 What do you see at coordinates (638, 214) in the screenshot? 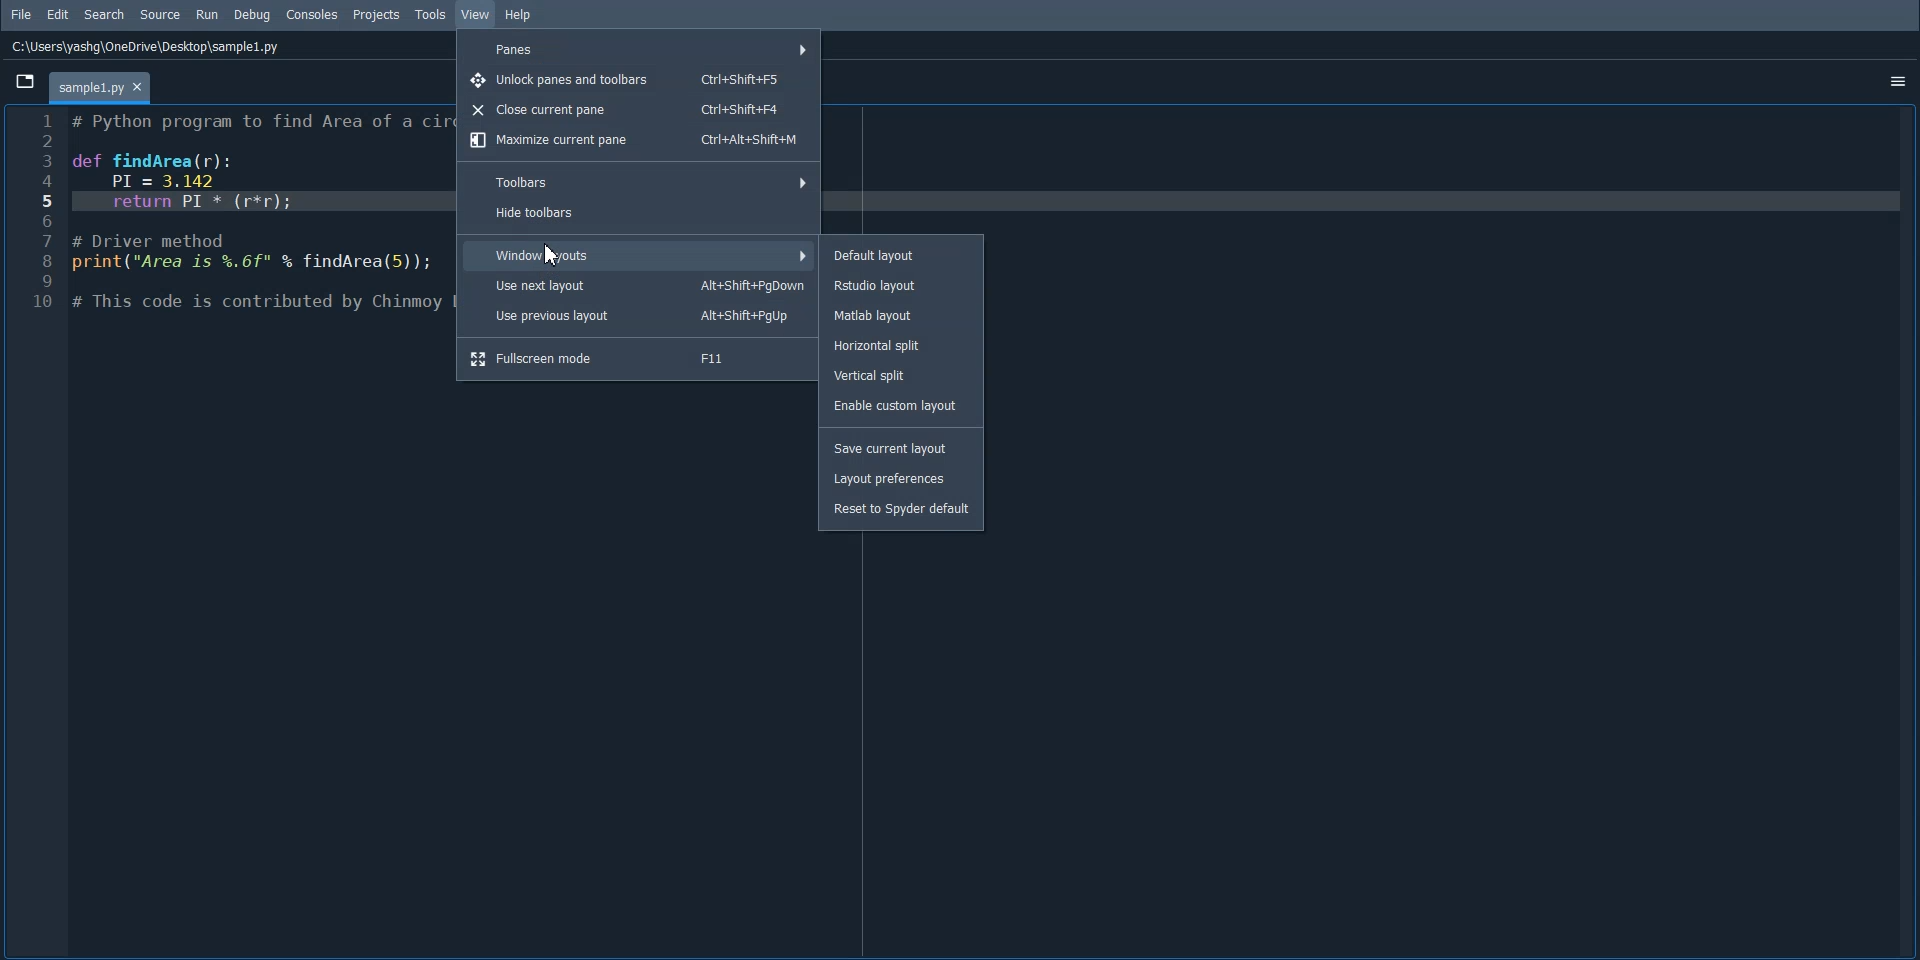
I see `Hide toolbars` at bounding box center [638, 214].